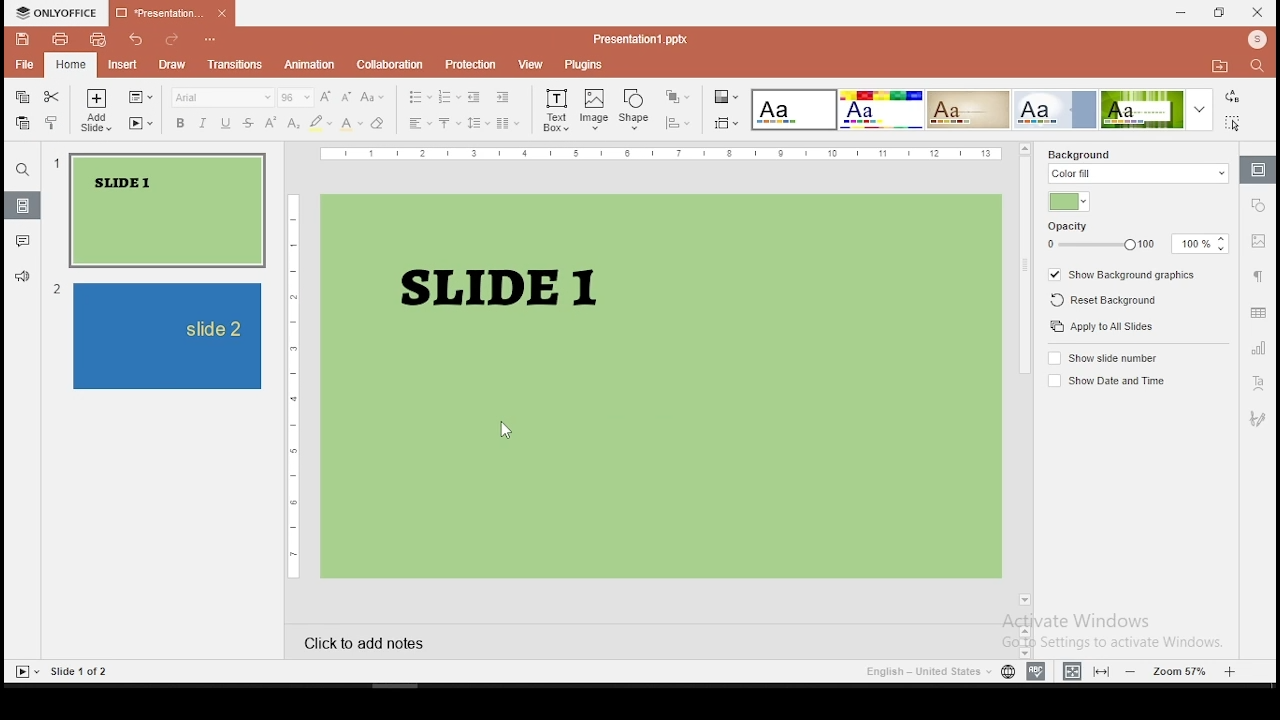  What do you see at coordinates (386, 62) in the screenshot?
I see `collaboration` at bounding box center [386, 62].